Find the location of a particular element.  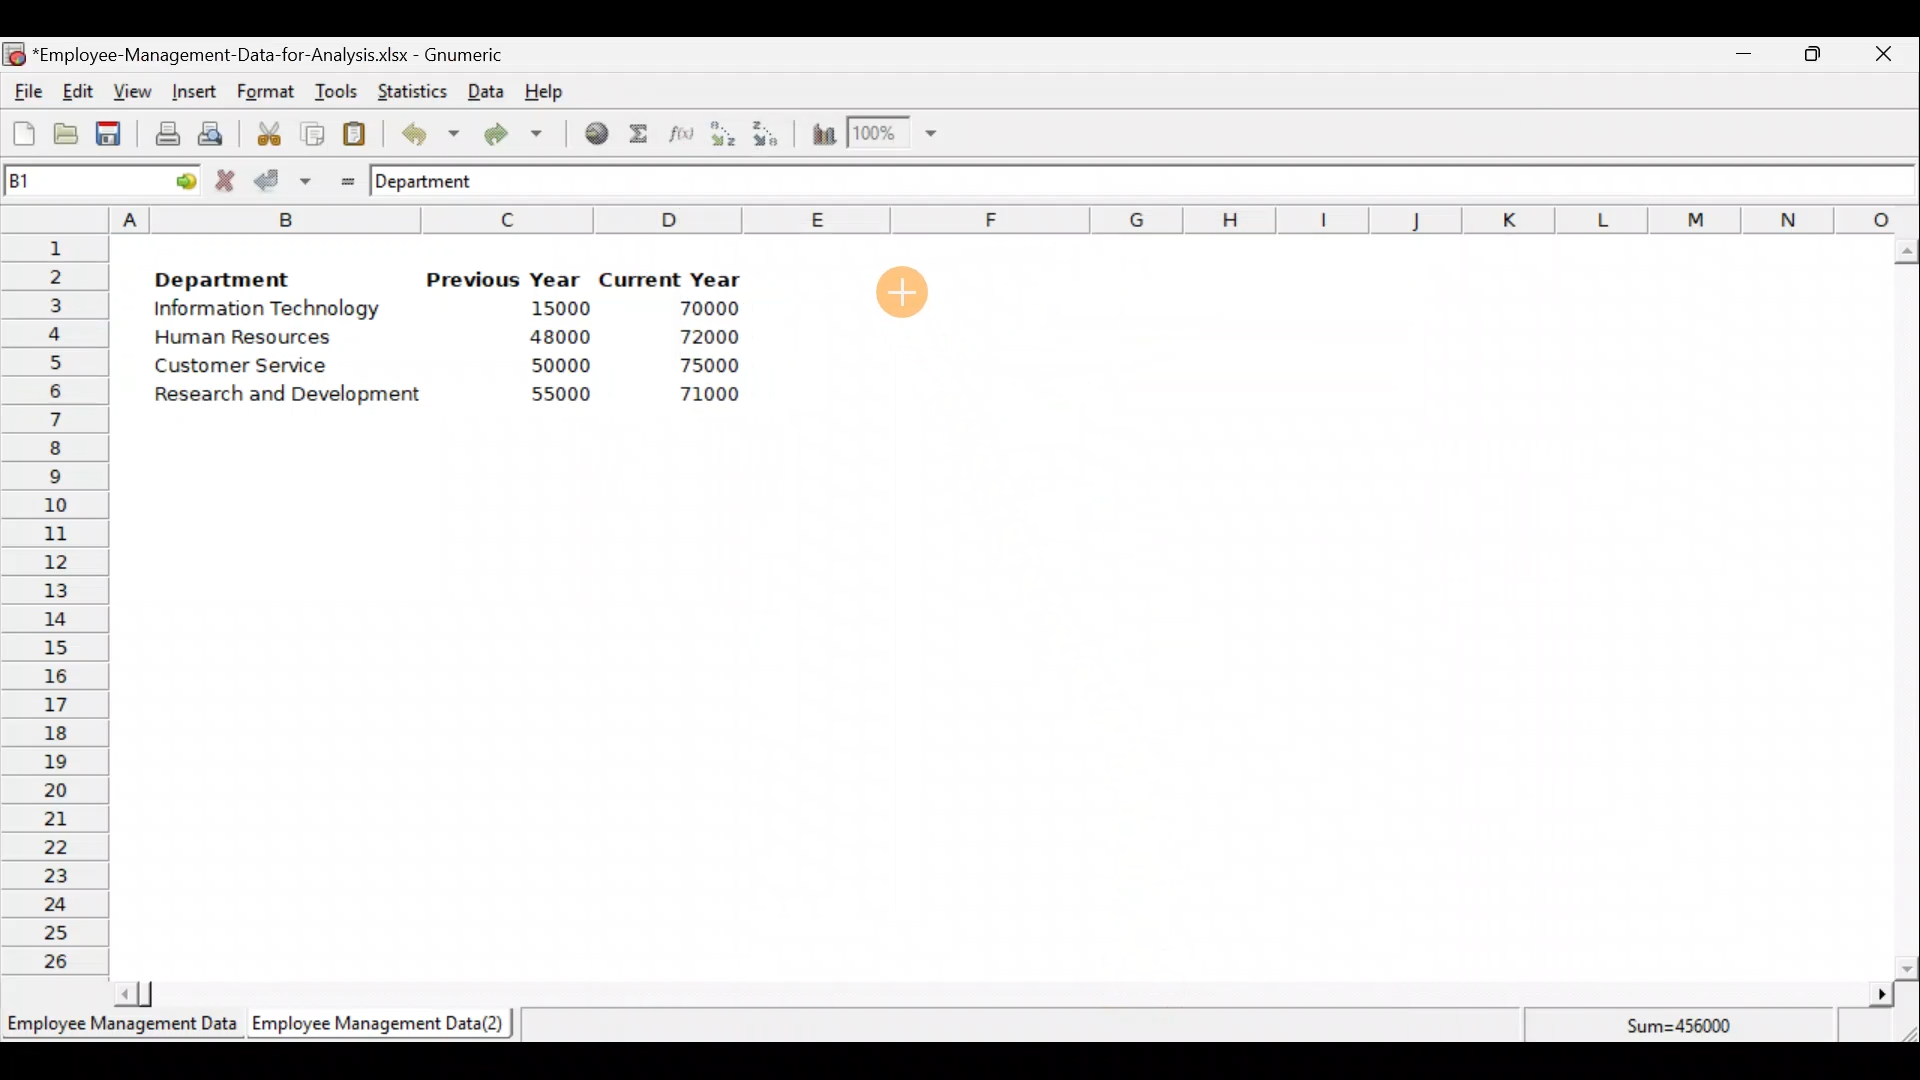

Cut the selection is located at coordinates (263, 131).